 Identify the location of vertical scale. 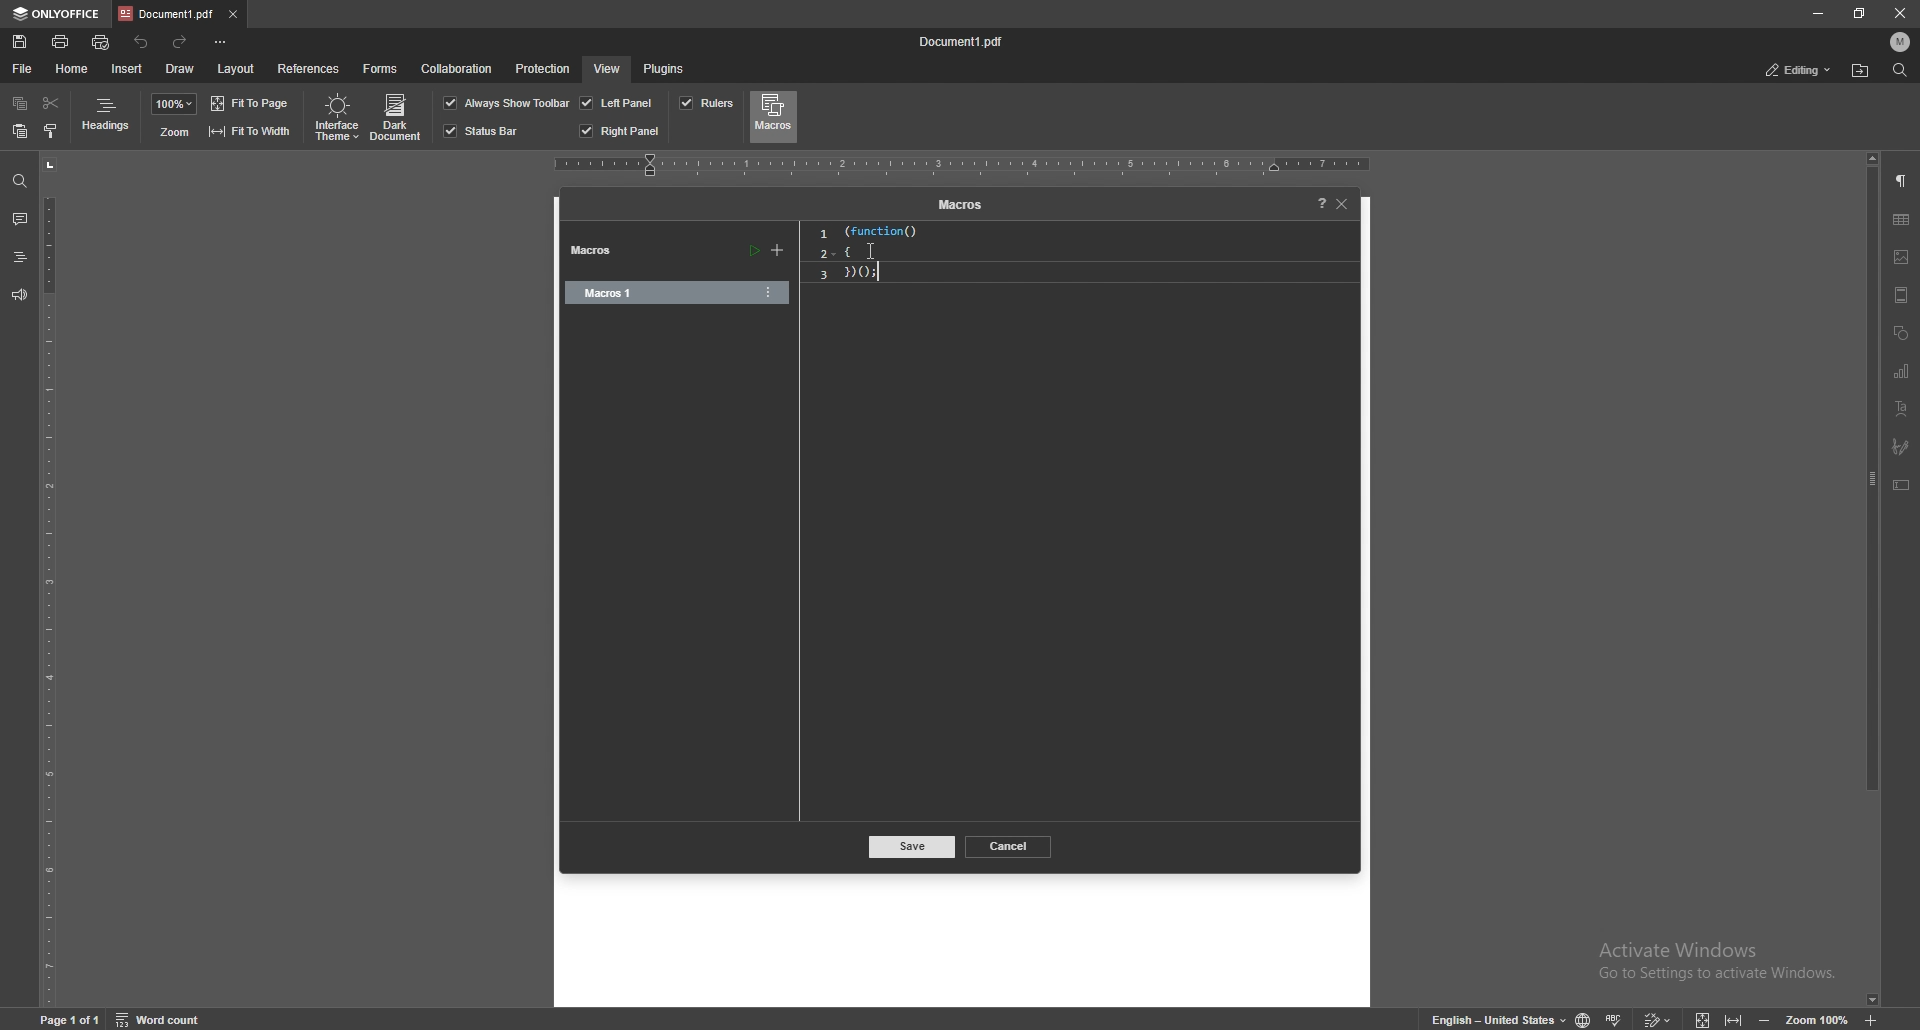
(49, 579).